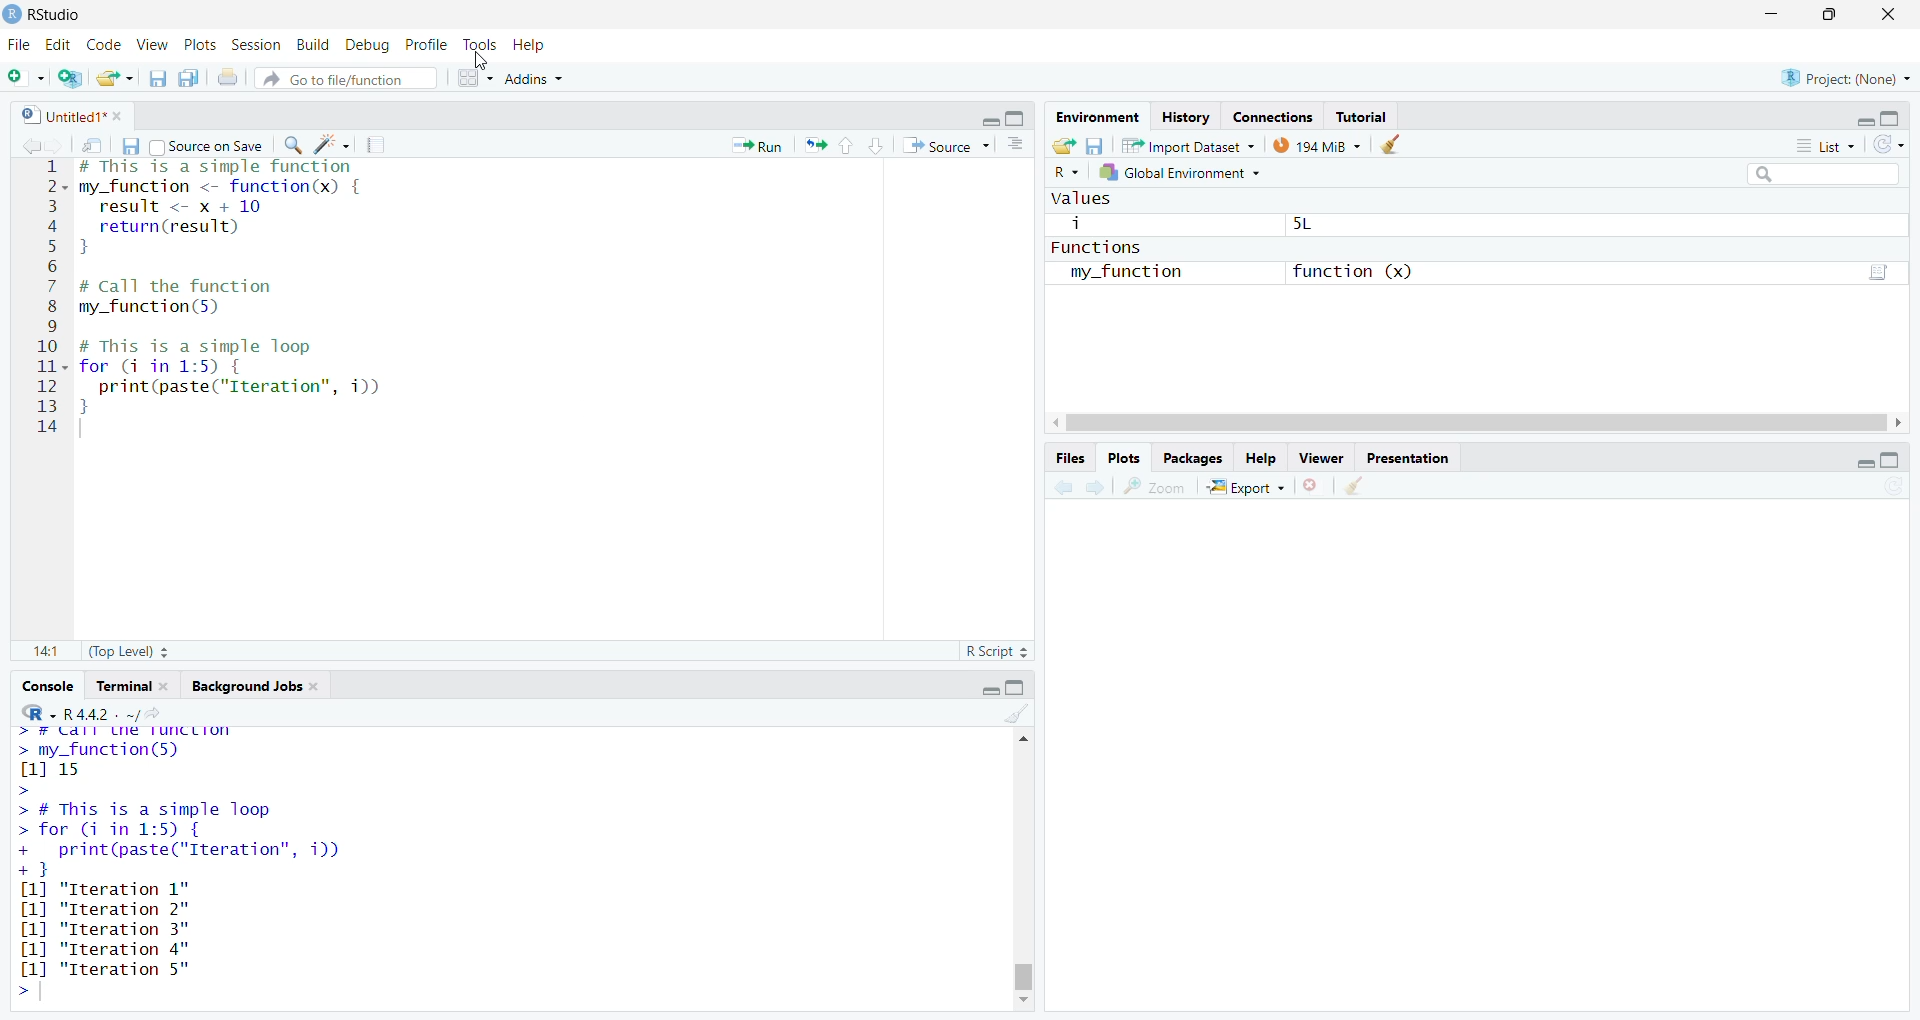 The image size is (1920, 1020). What do you see at coordinates (53, 114) in the screenshot?
I see `untitled` at bounding box center [53, 114].